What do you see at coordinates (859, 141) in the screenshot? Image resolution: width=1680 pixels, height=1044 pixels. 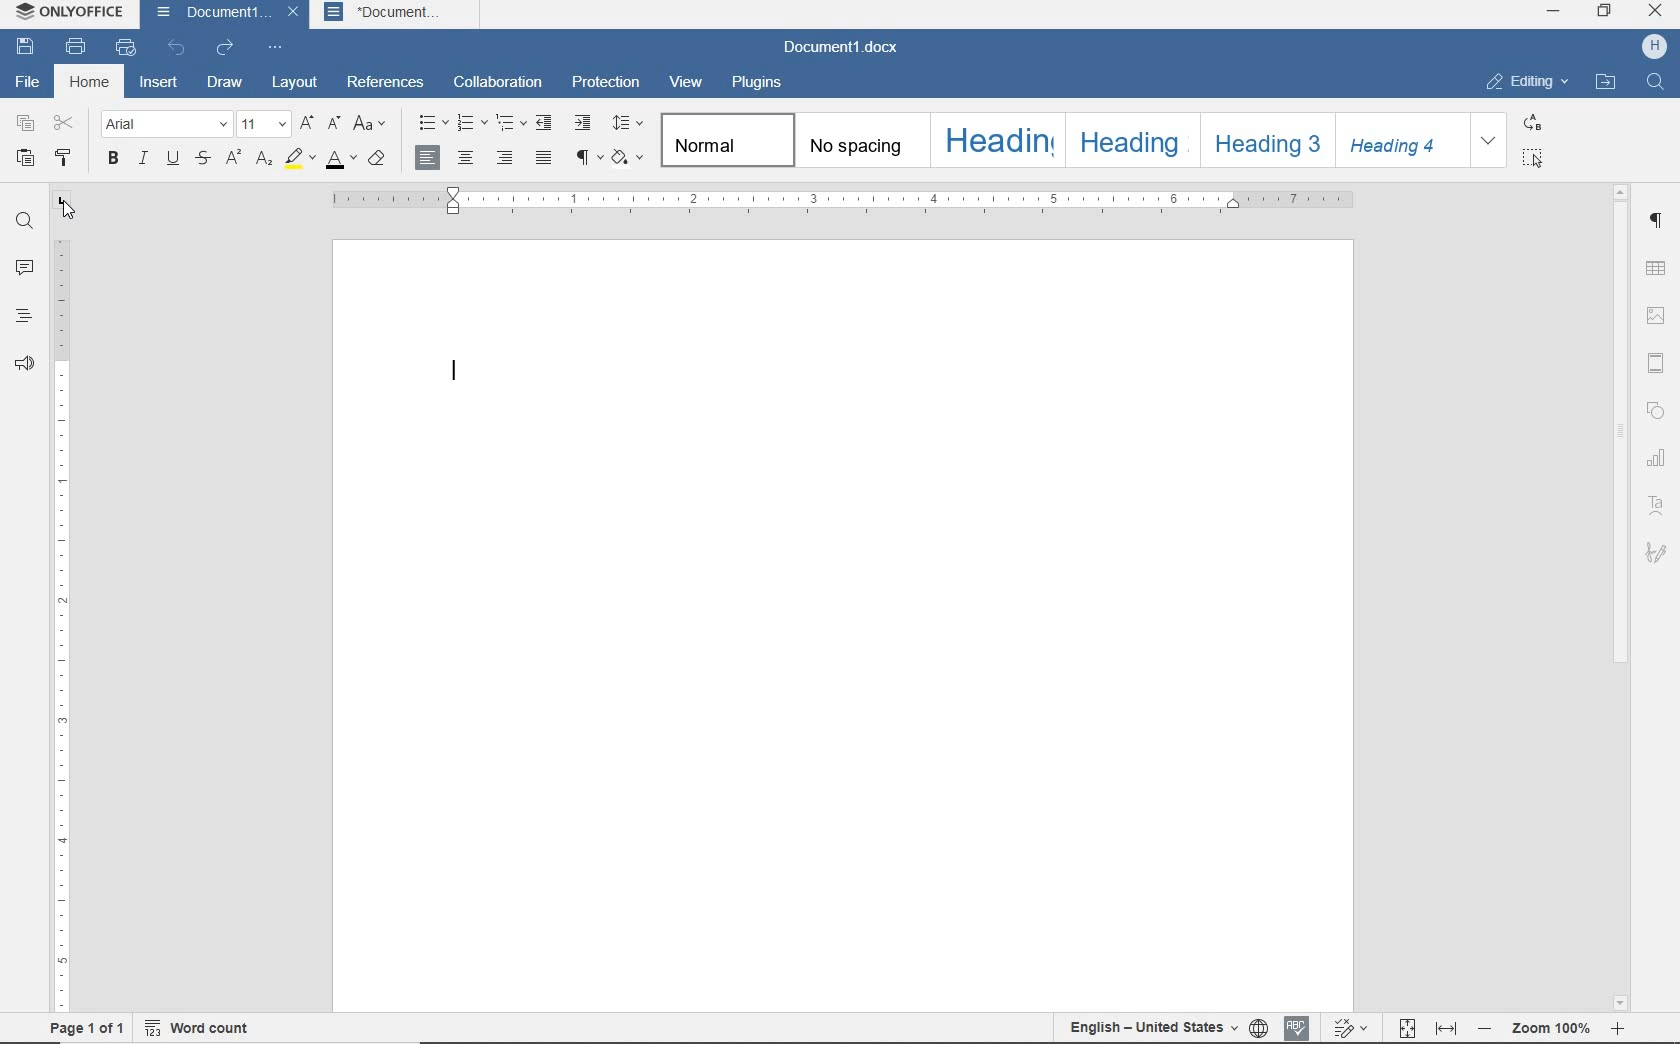 I see `NO SPACING` at bounding box center [859, 141].